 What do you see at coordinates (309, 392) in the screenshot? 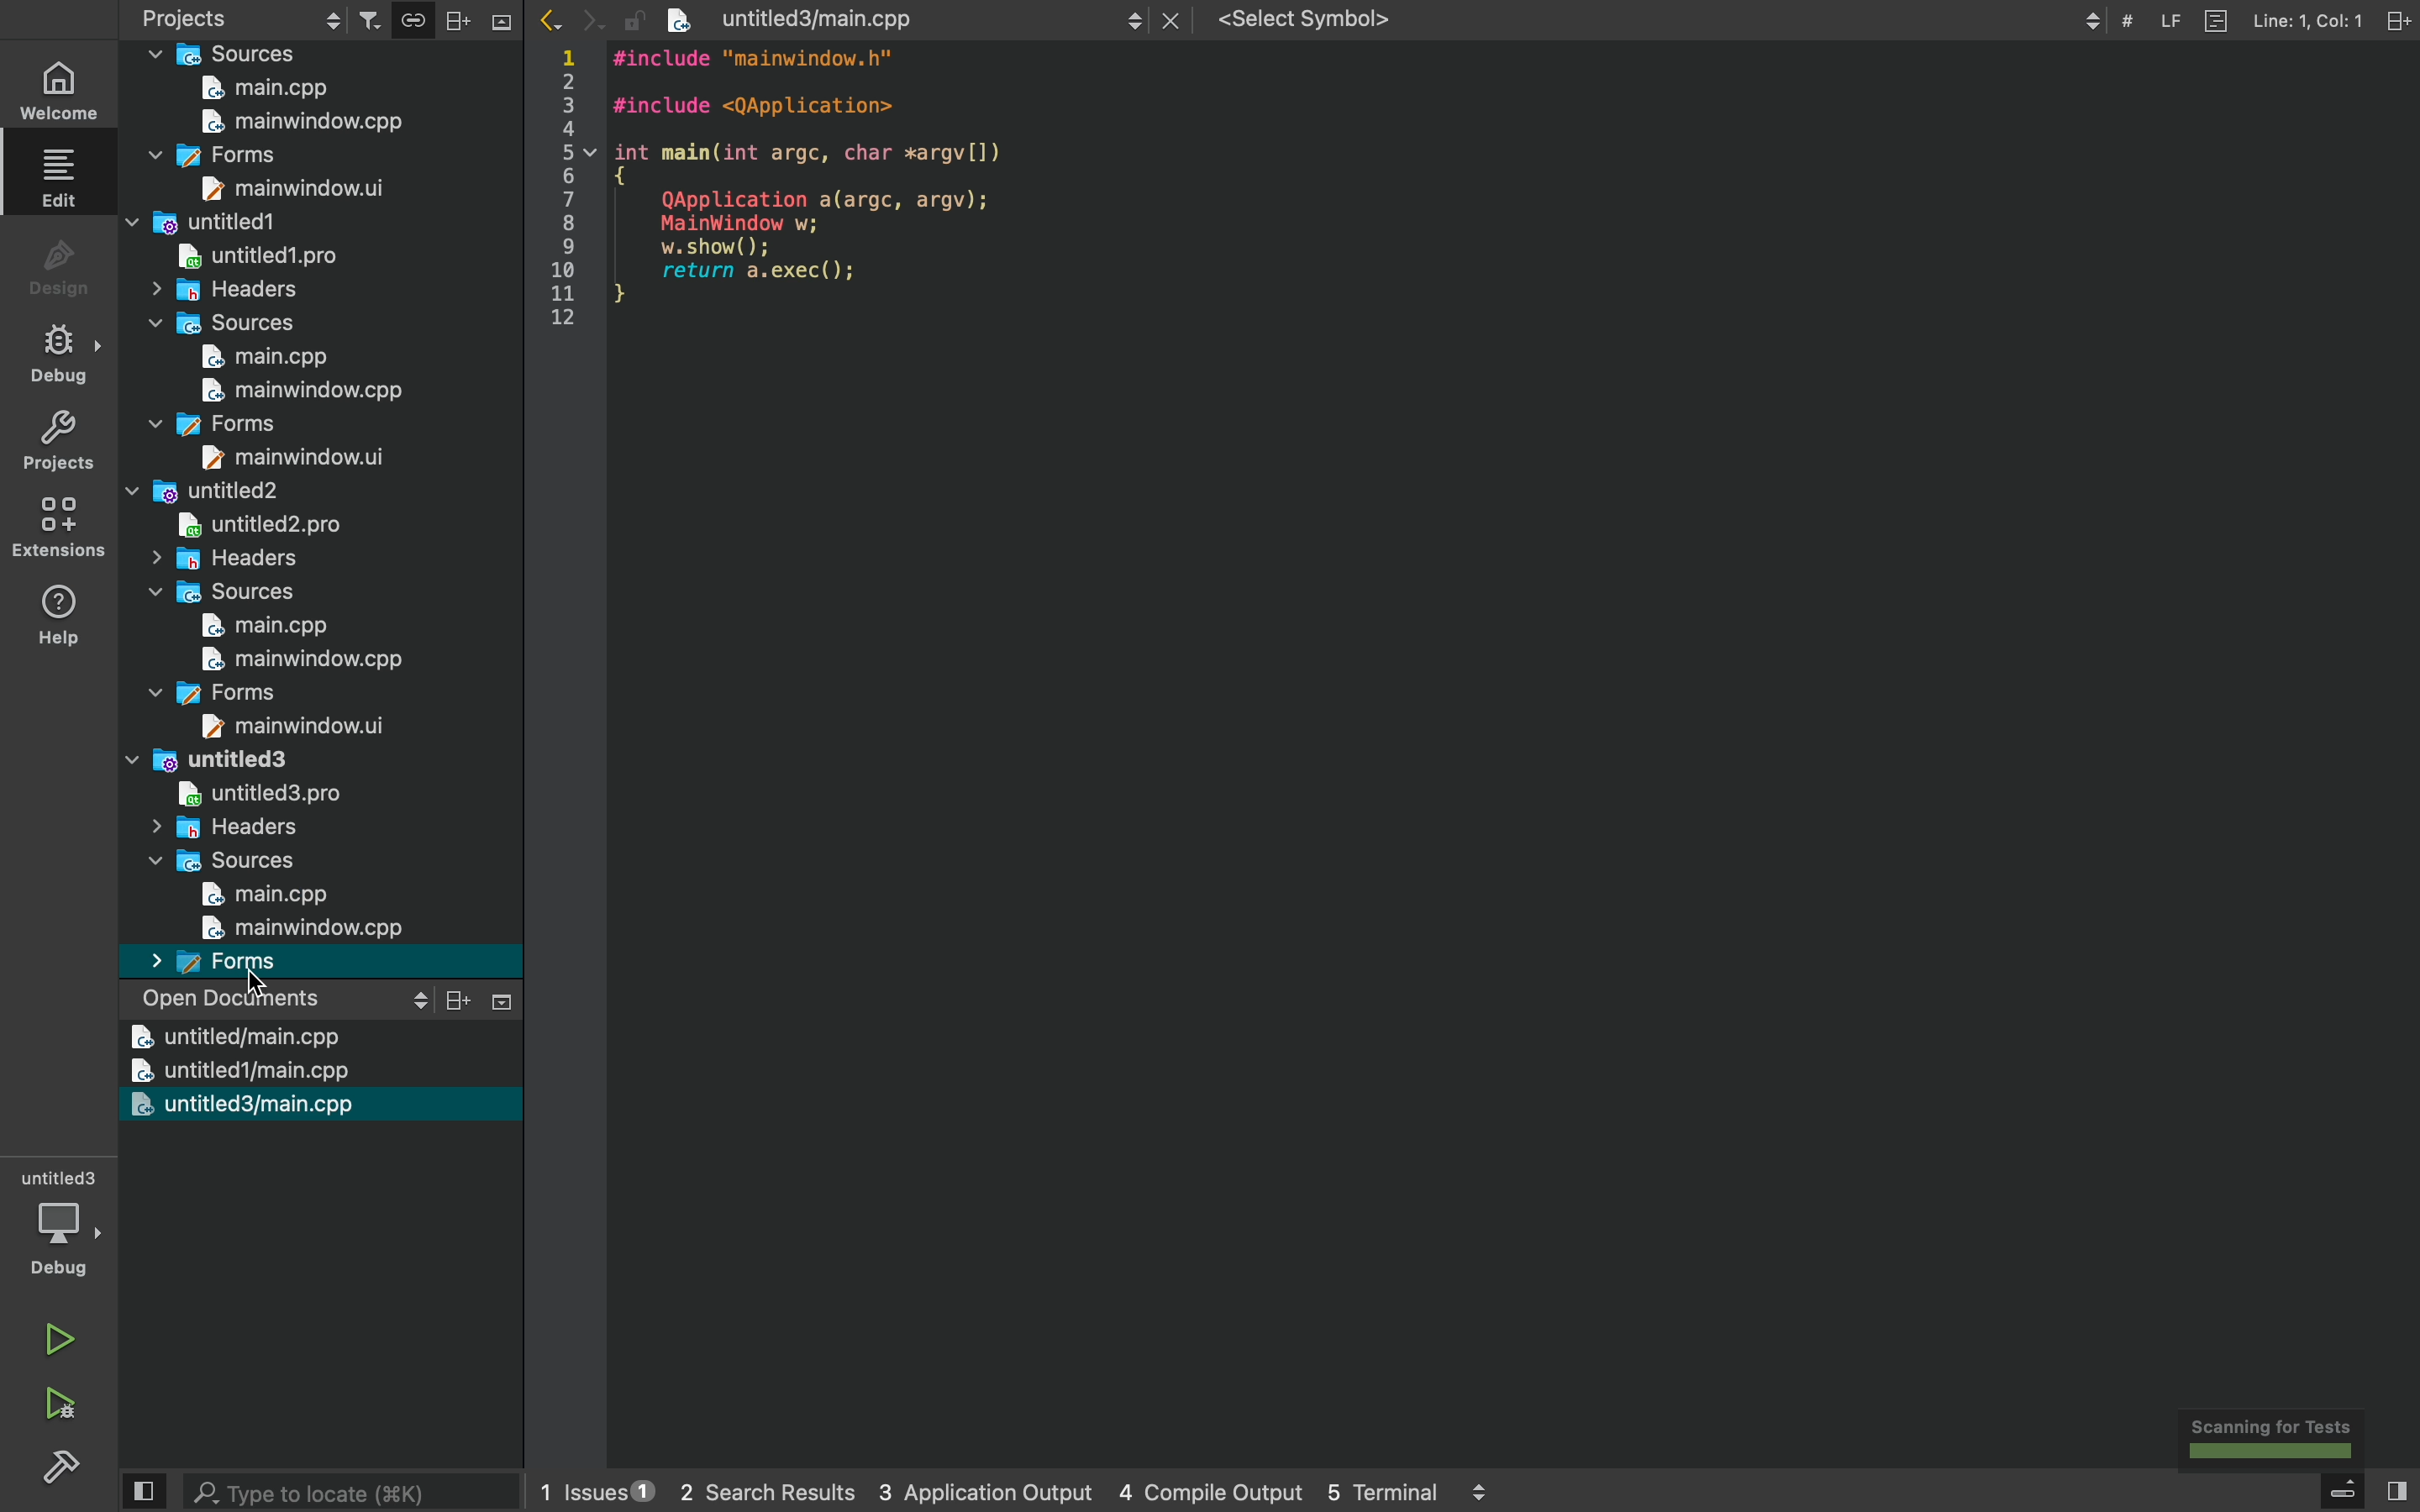
I see `mainwindow` at bounding box center [309, 392].